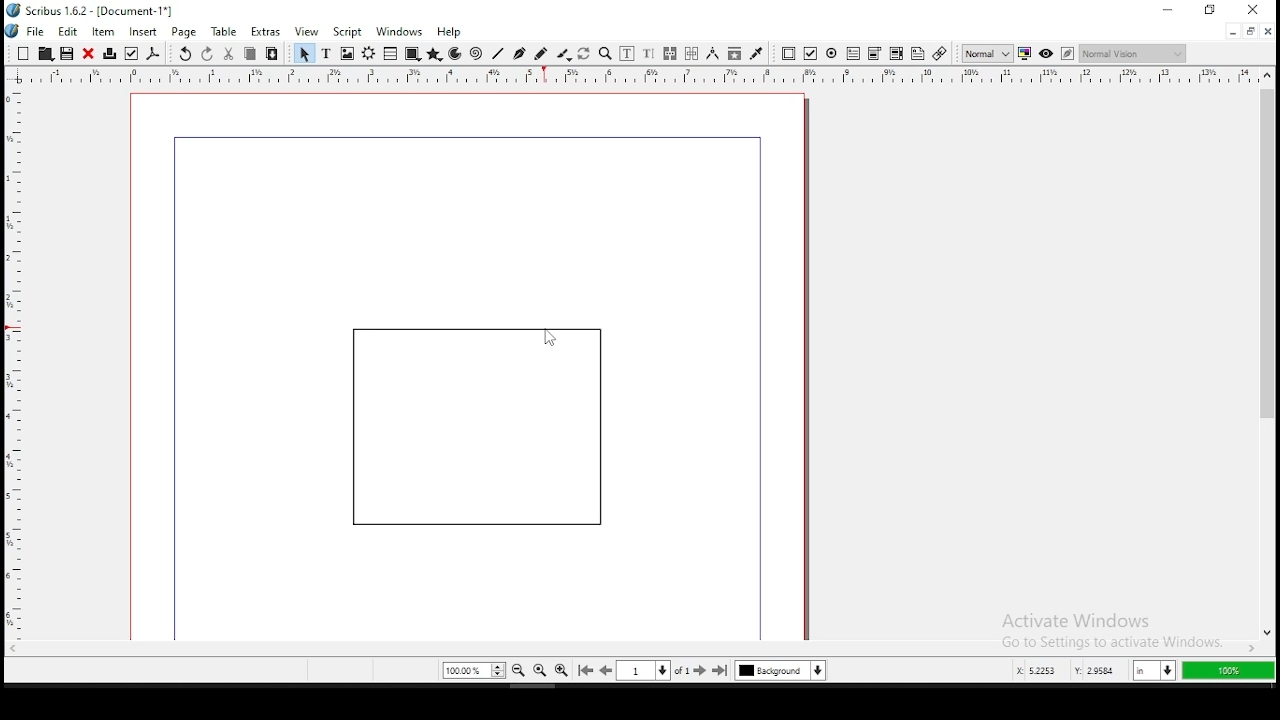 The height and width of the screenshot is (720, 1280). Describe the element at coordinates (346, 32) in the screenshot. I see `script` at that location.